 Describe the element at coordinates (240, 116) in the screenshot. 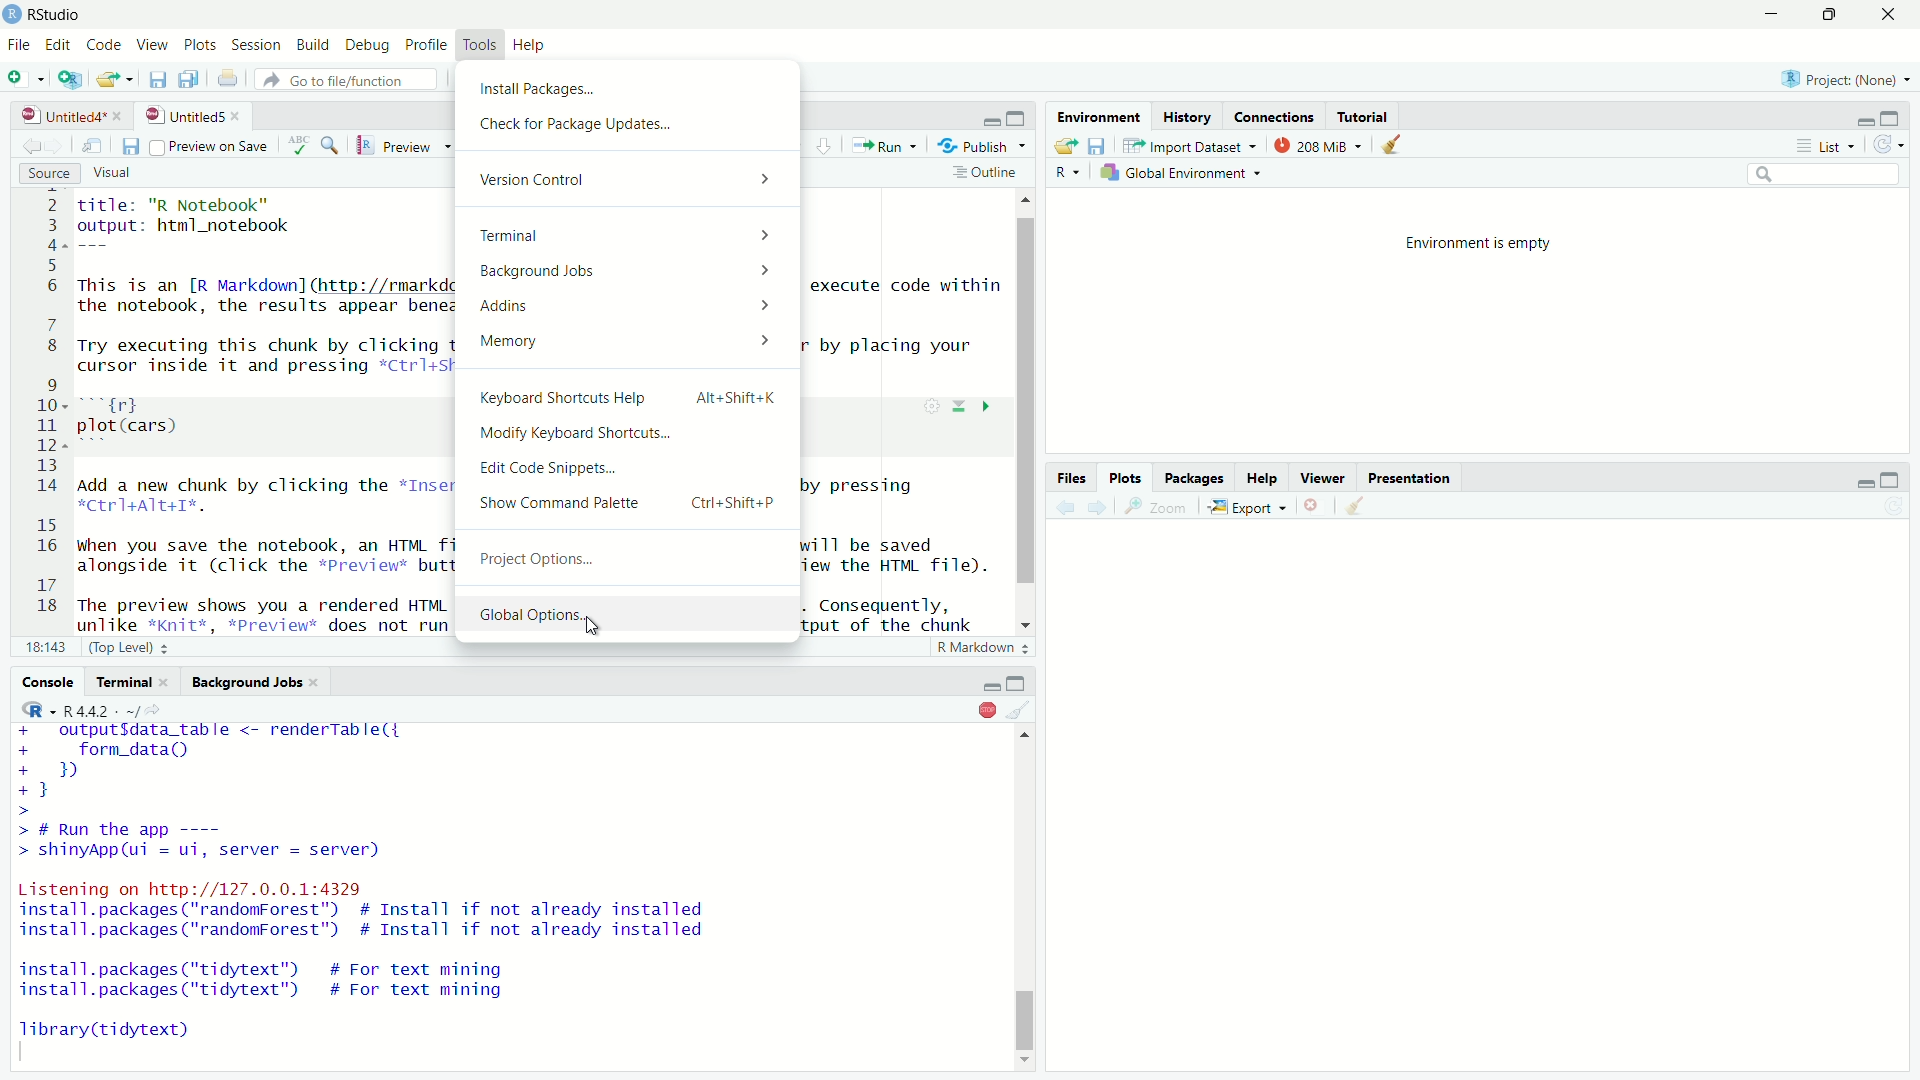

I see `close` at that location.